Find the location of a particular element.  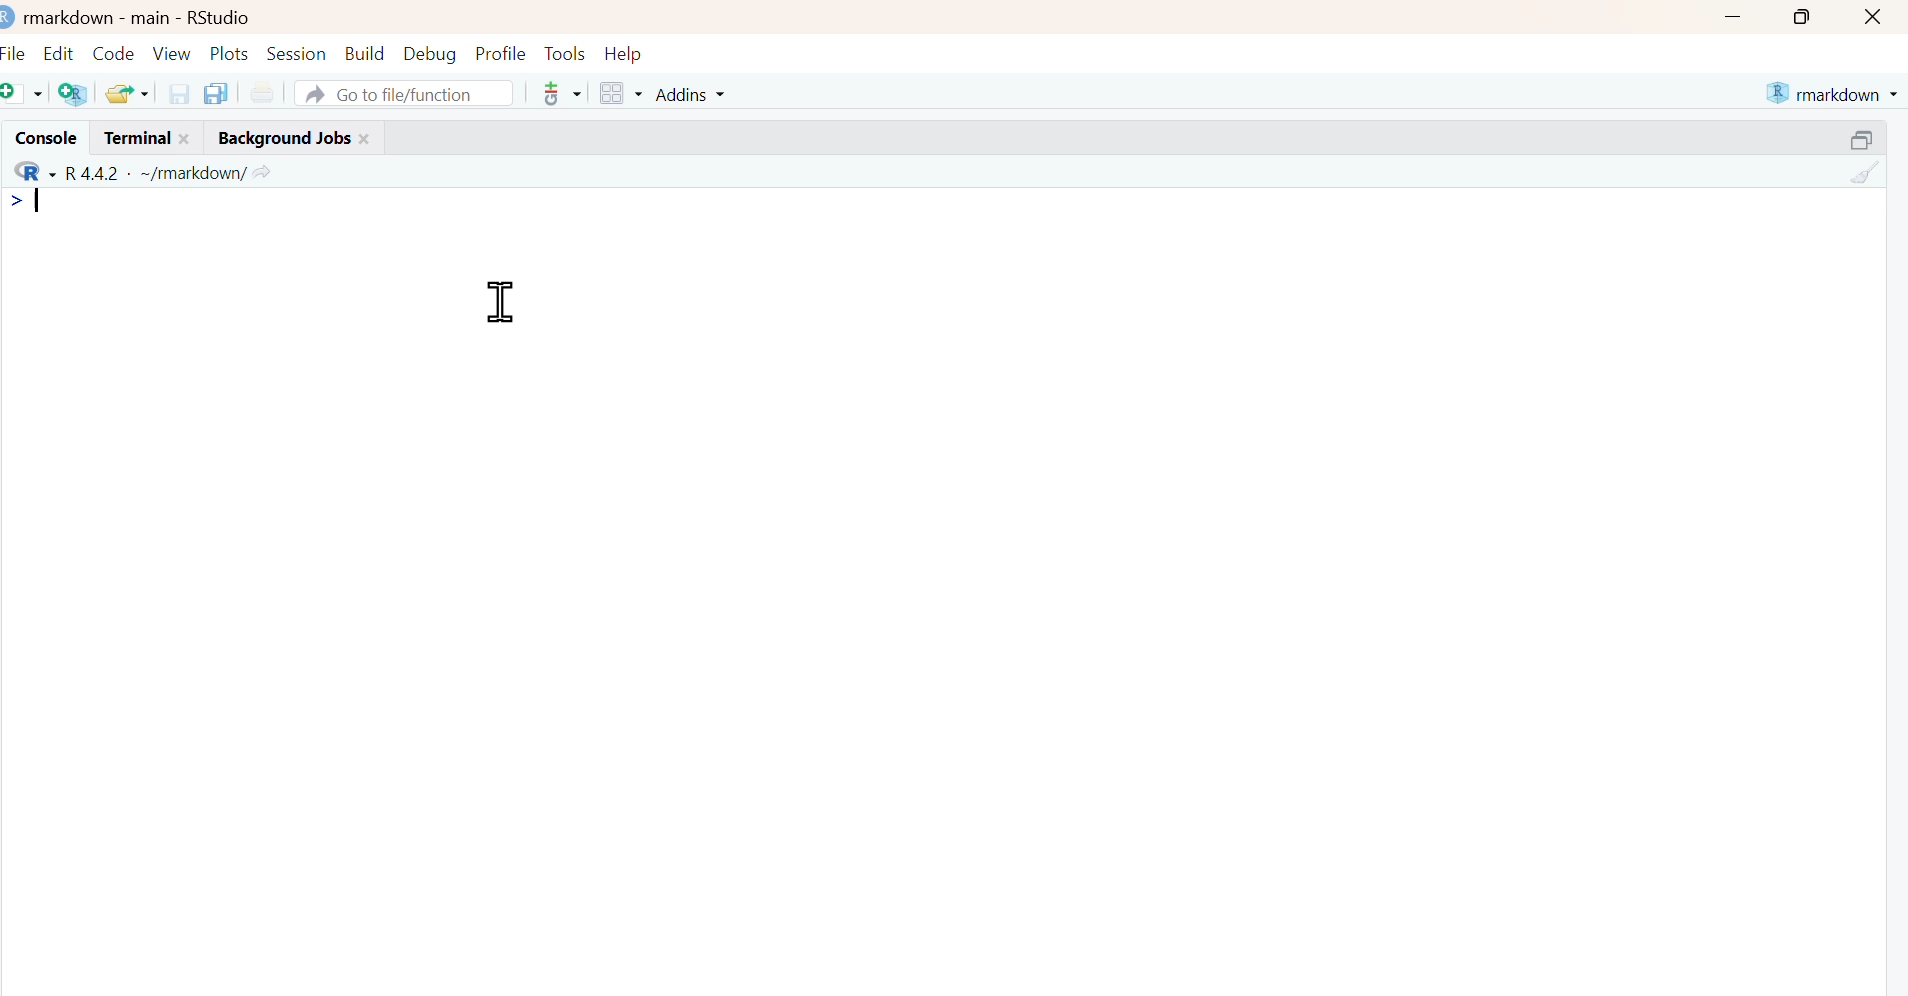

maximize is located at coordinates (1809, 16).